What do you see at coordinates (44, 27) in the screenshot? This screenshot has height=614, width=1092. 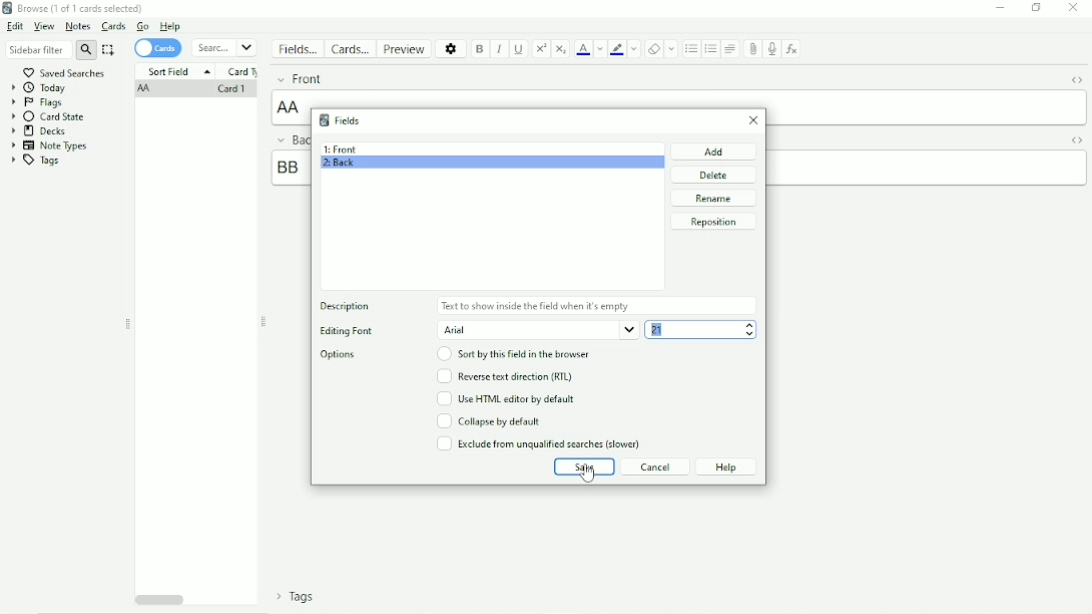 I see `View` at bounding box center [44, 27].